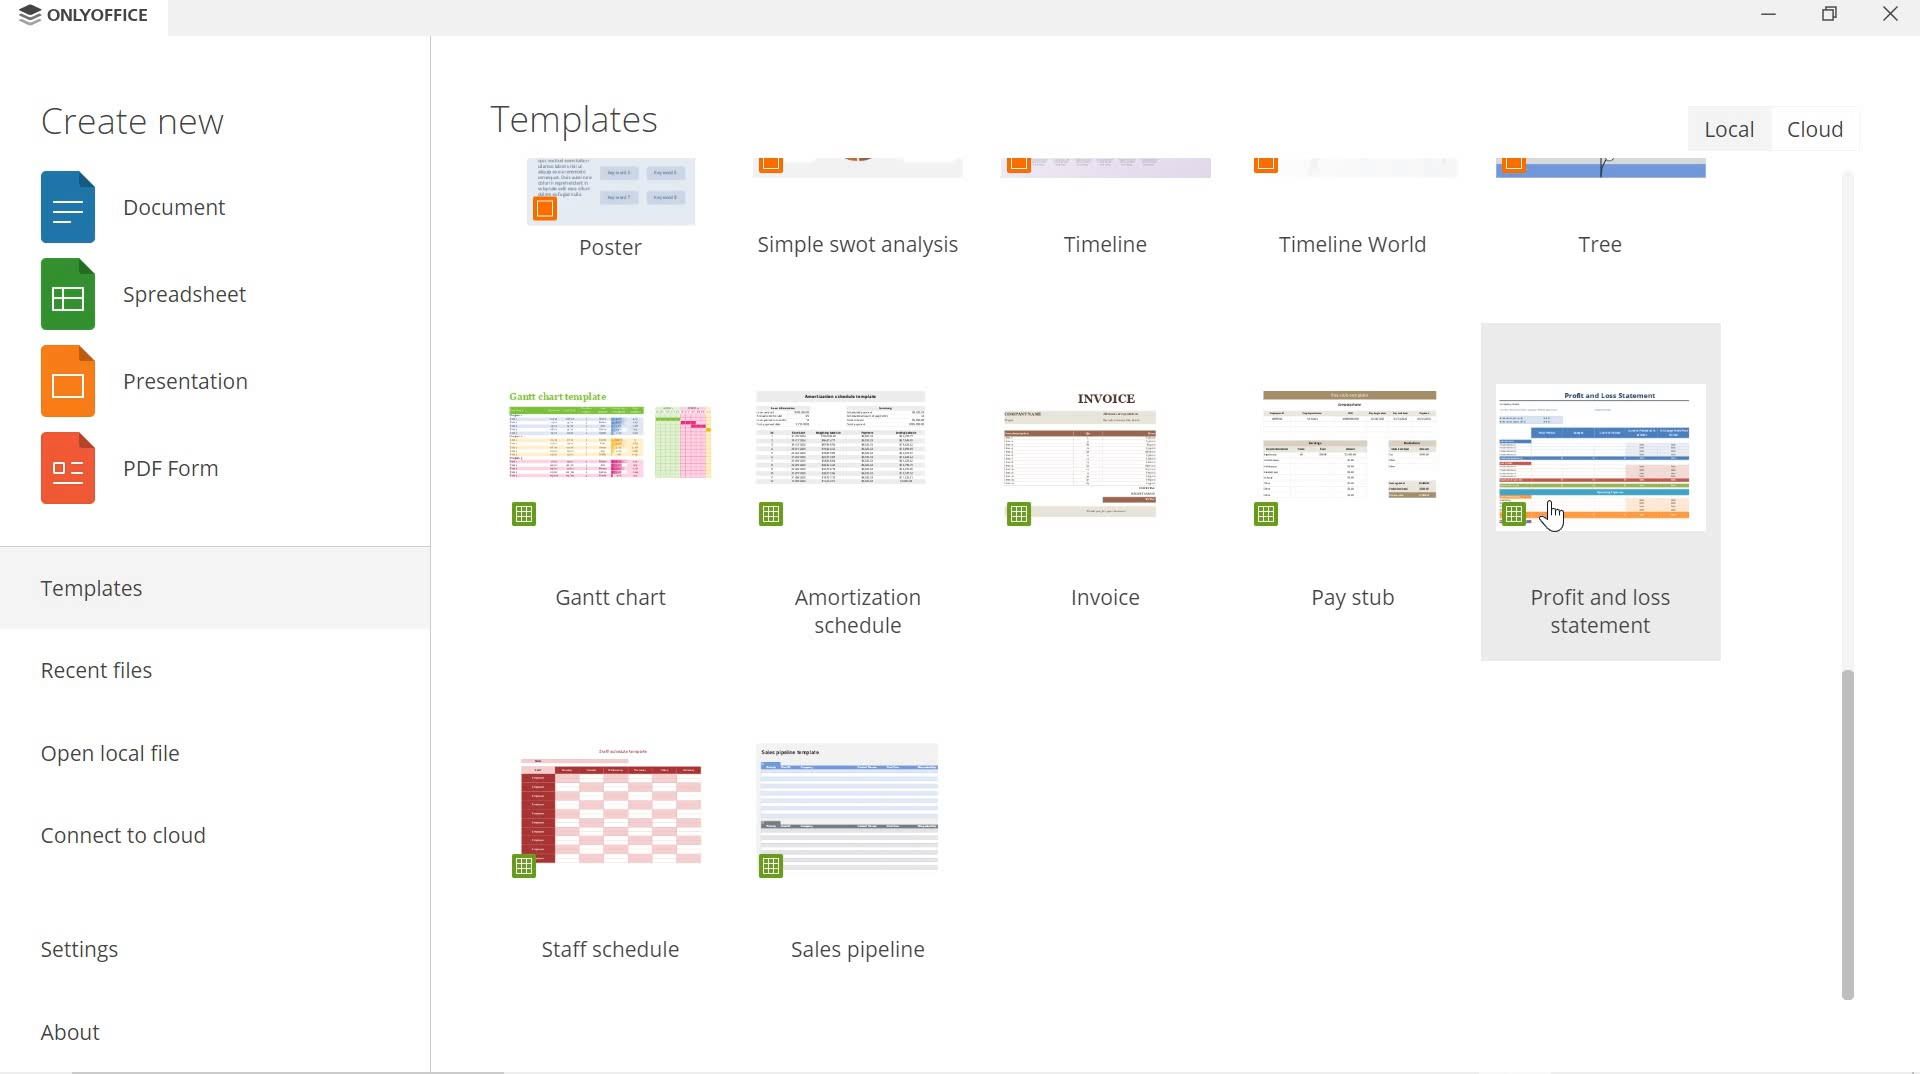 This screenshot has width=1920, height=1074. I want to click on template design, so click(1114, 170).